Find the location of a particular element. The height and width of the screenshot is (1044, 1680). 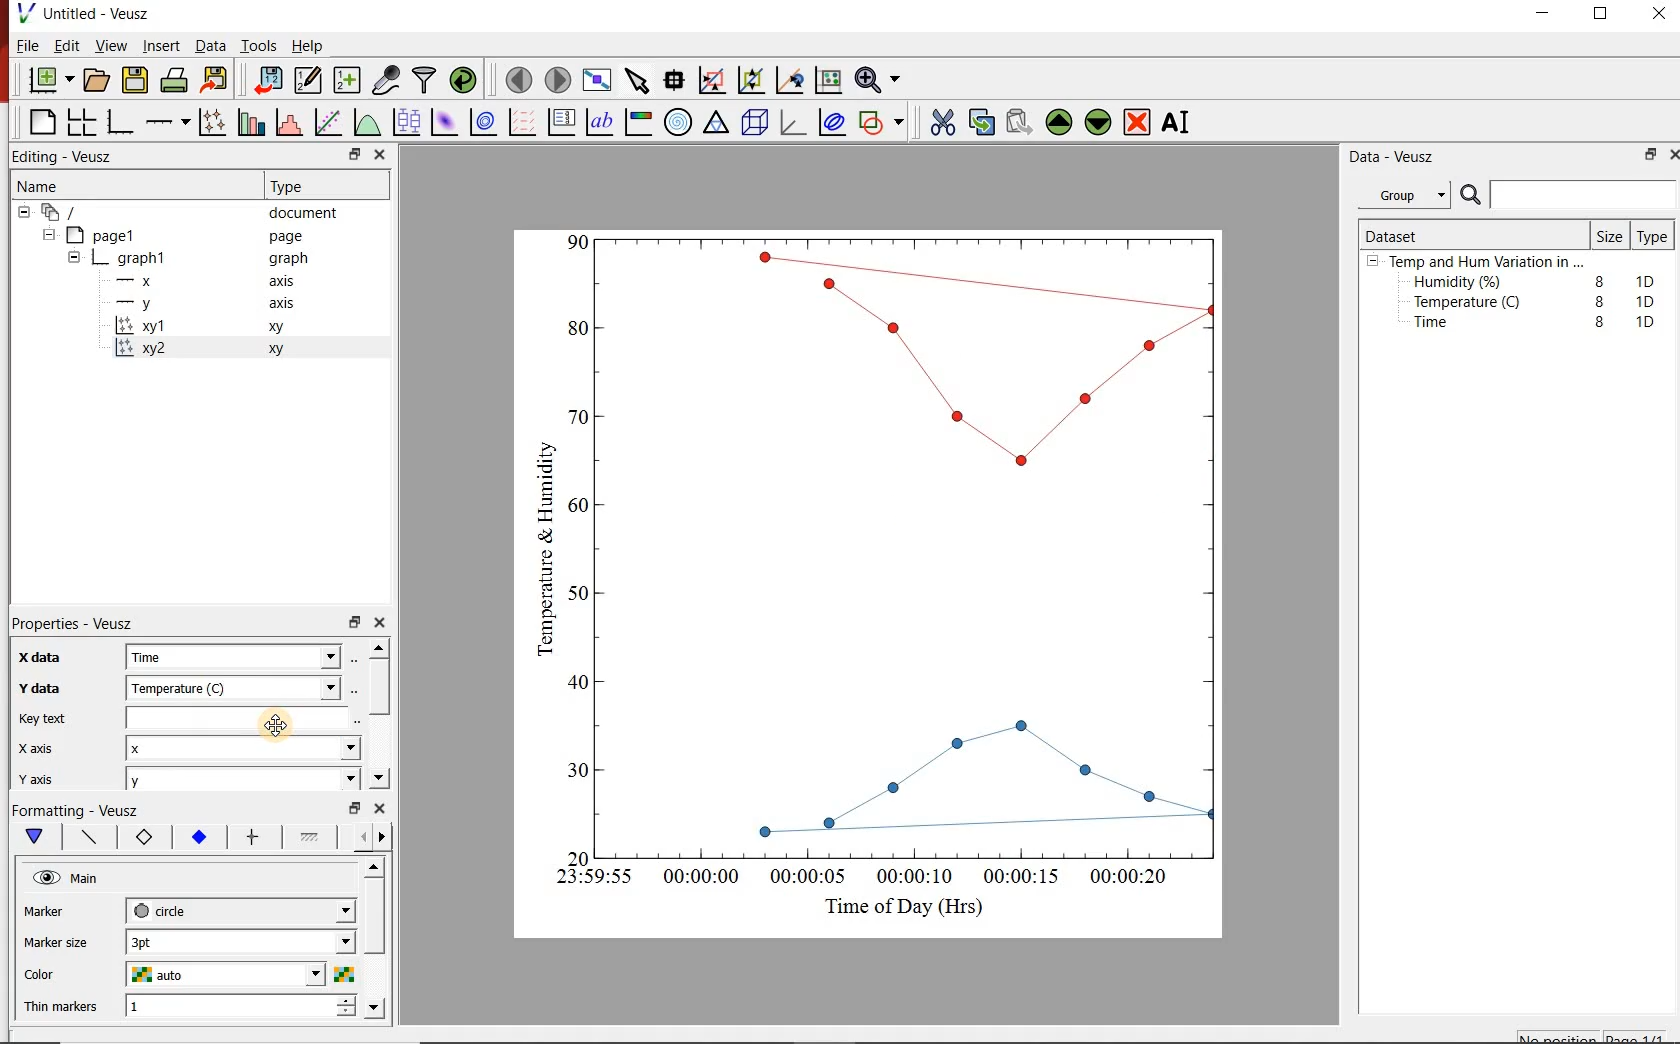

xy is located at coordinates (280, 330).